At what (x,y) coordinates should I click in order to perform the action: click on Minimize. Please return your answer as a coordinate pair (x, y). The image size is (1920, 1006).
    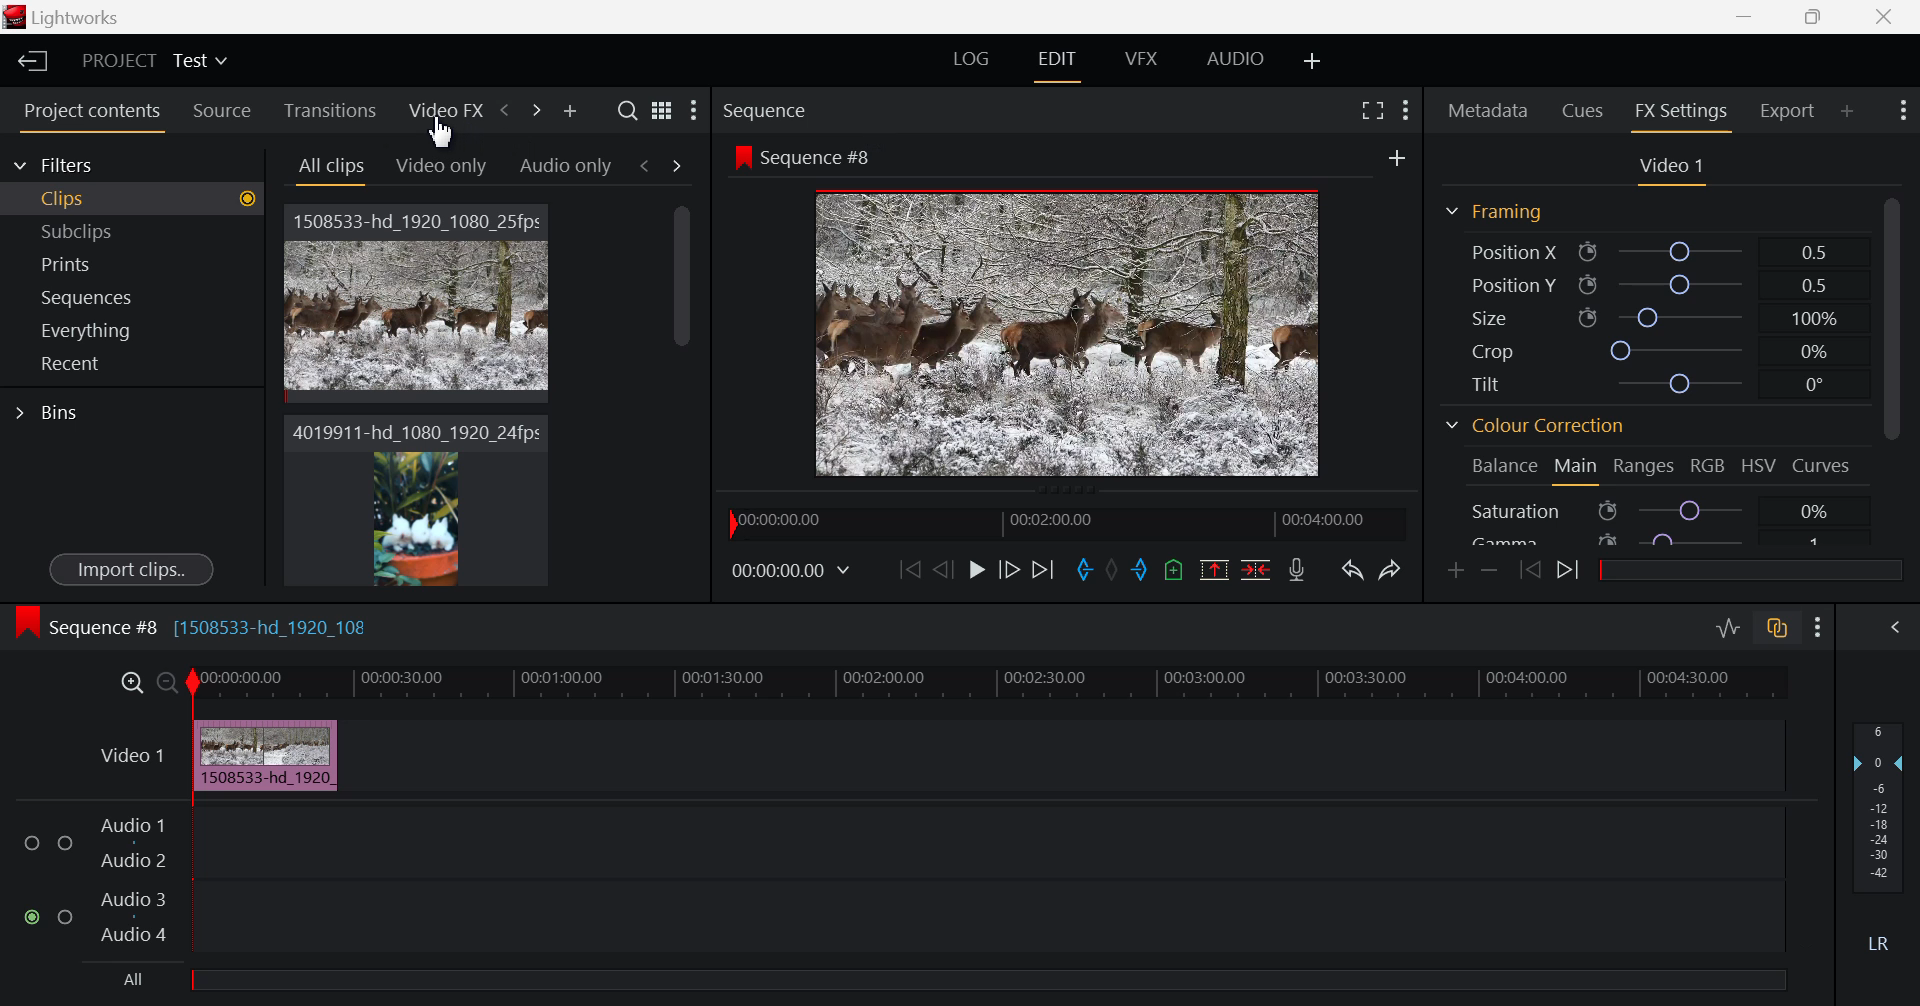
    Looking at the image, I should click on (1816, 16).